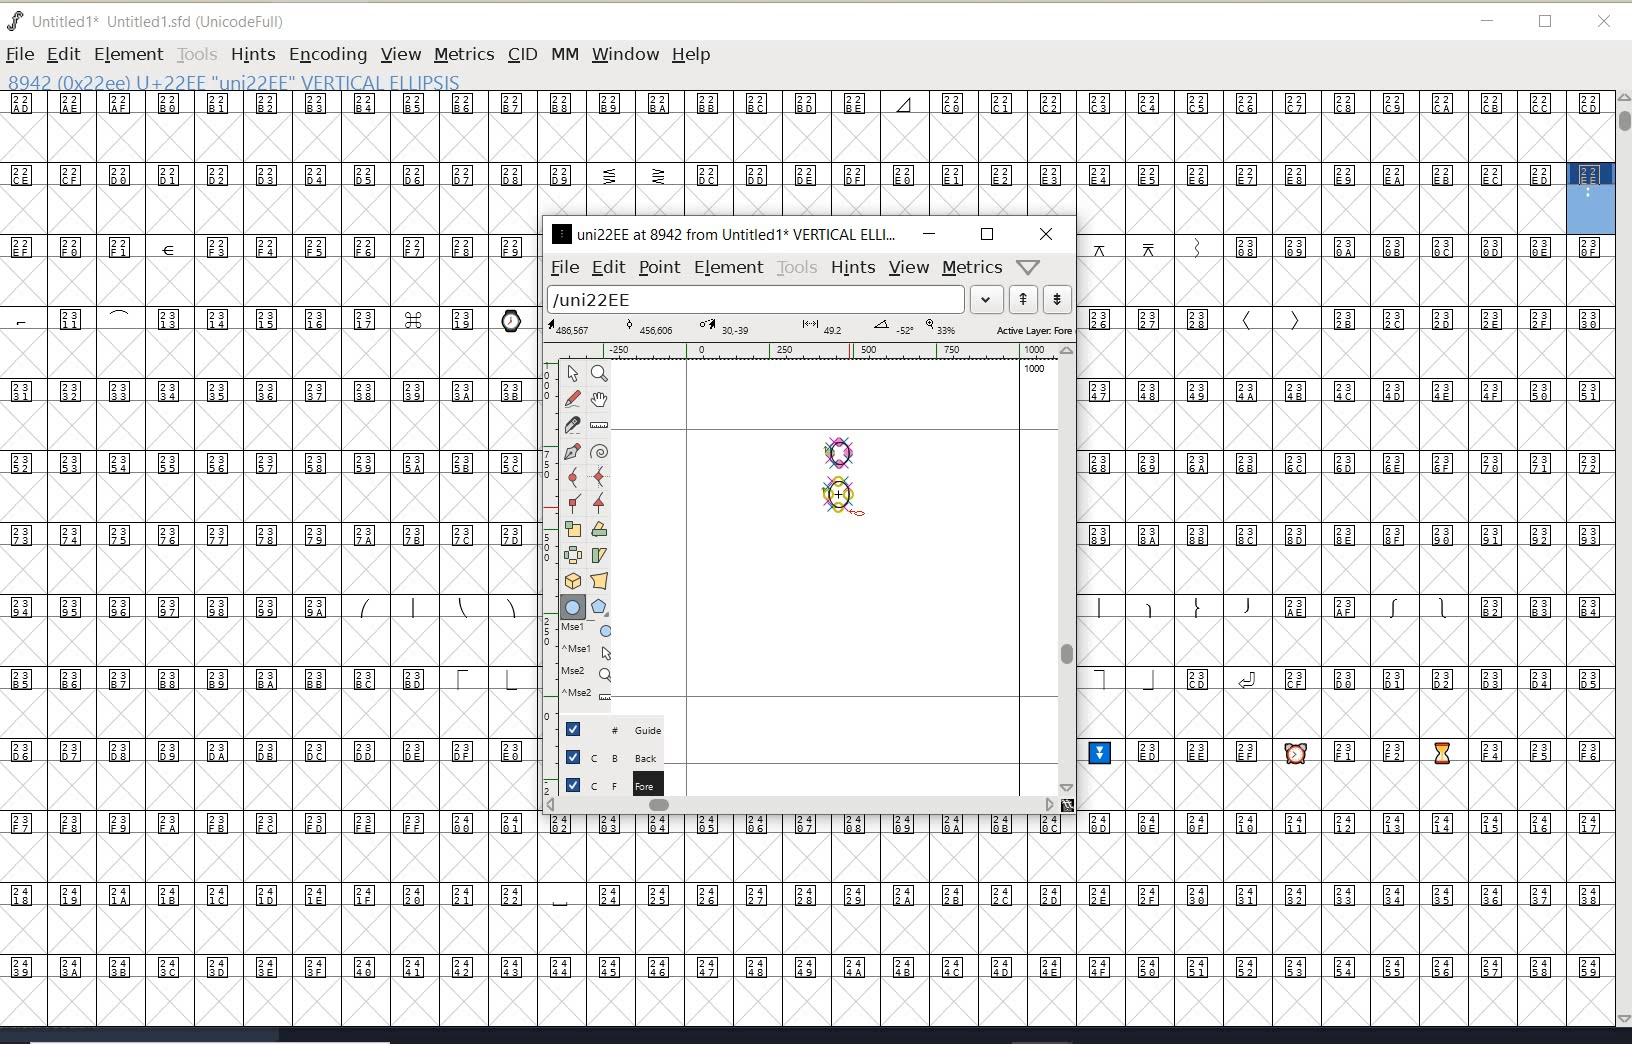 This screenshot has height=1044, width=1632. I want to click on ENCODING, so click(328, 55).